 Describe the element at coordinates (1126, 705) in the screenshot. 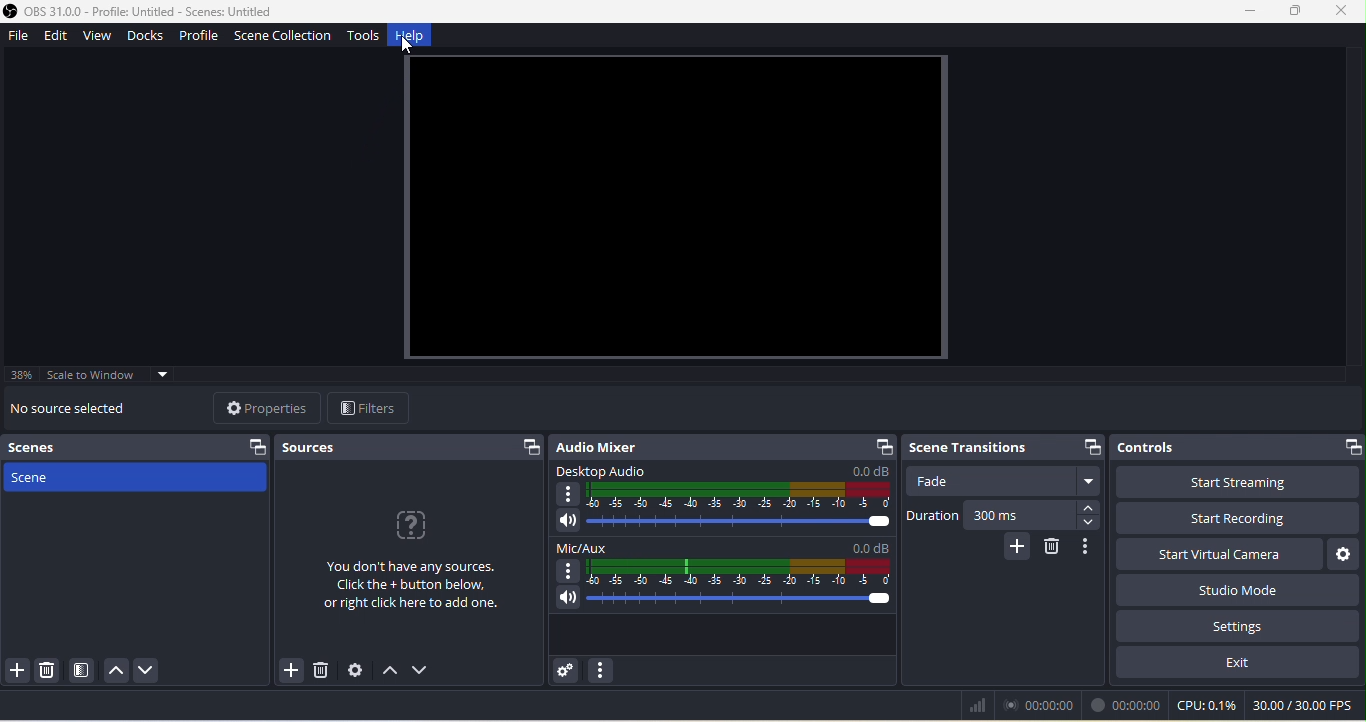

I see `00.00.00` at that location.